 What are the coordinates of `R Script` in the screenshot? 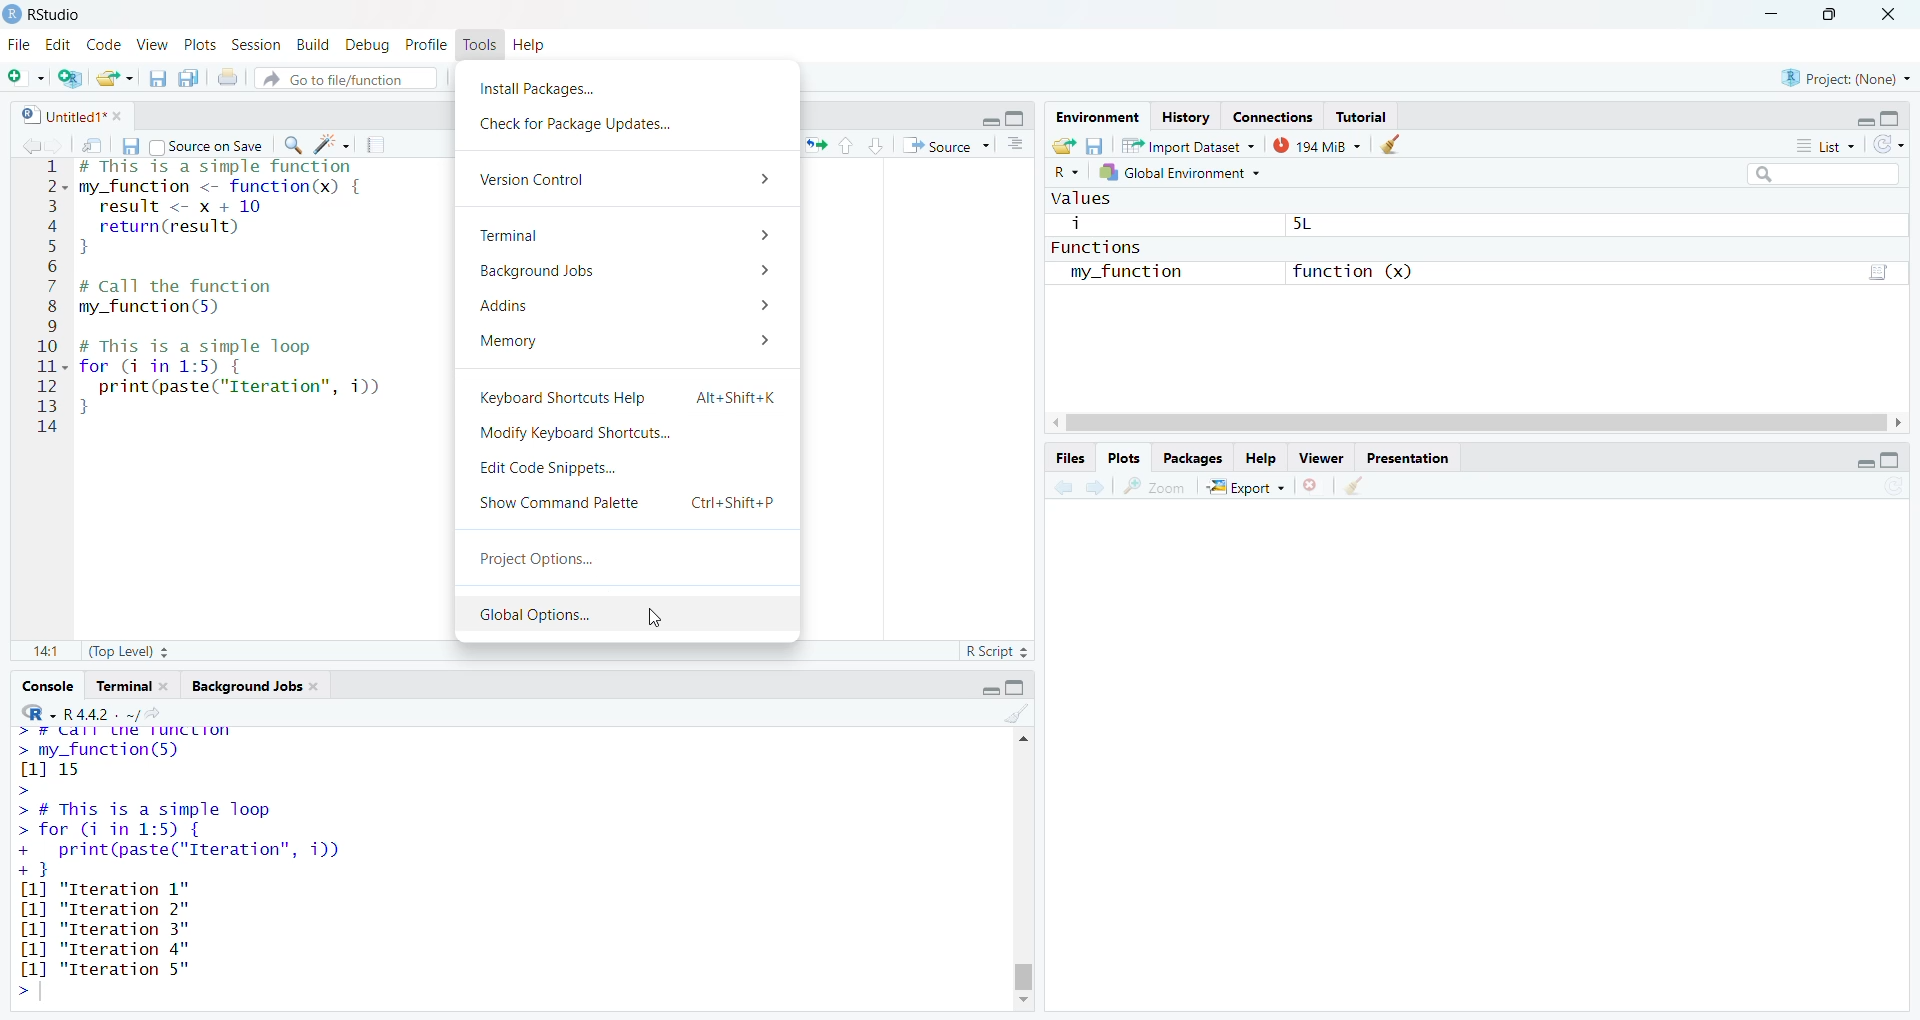 It's located at (999, 651).